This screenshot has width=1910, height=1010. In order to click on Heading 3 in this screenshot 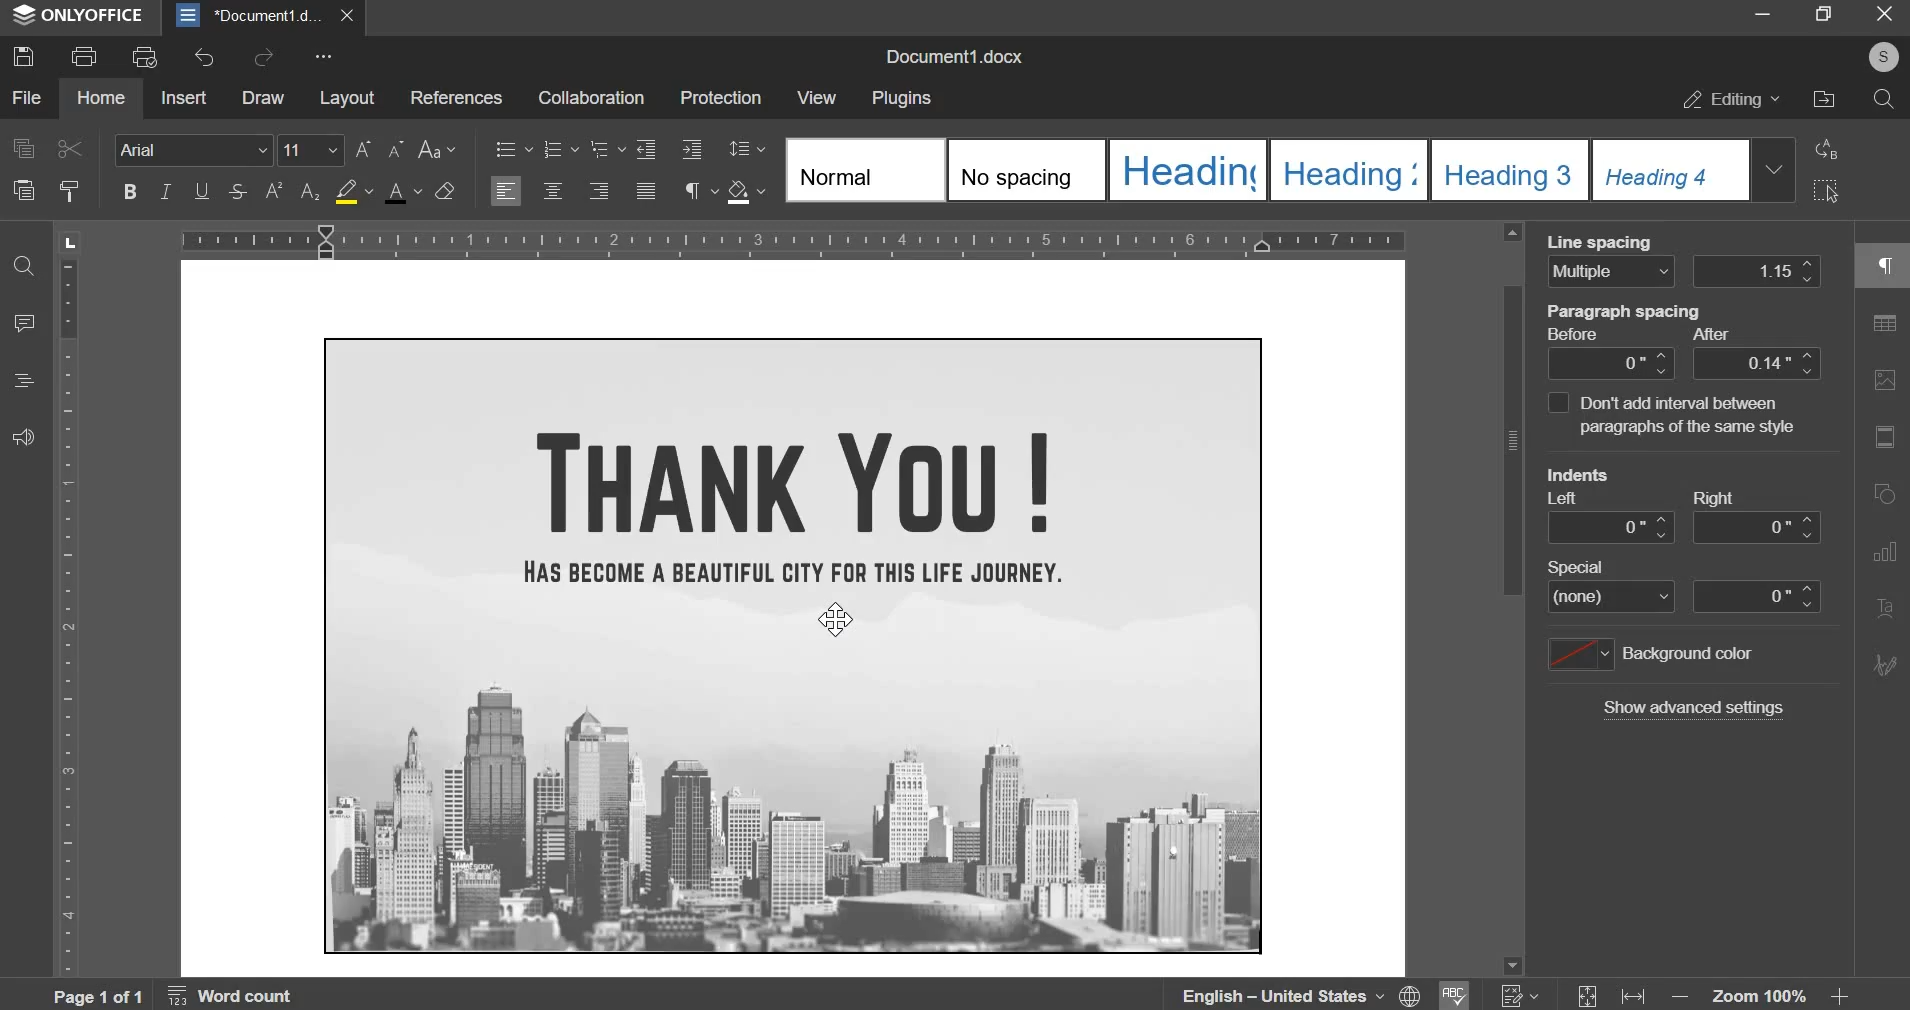, I will do `click(1506, 171)`.